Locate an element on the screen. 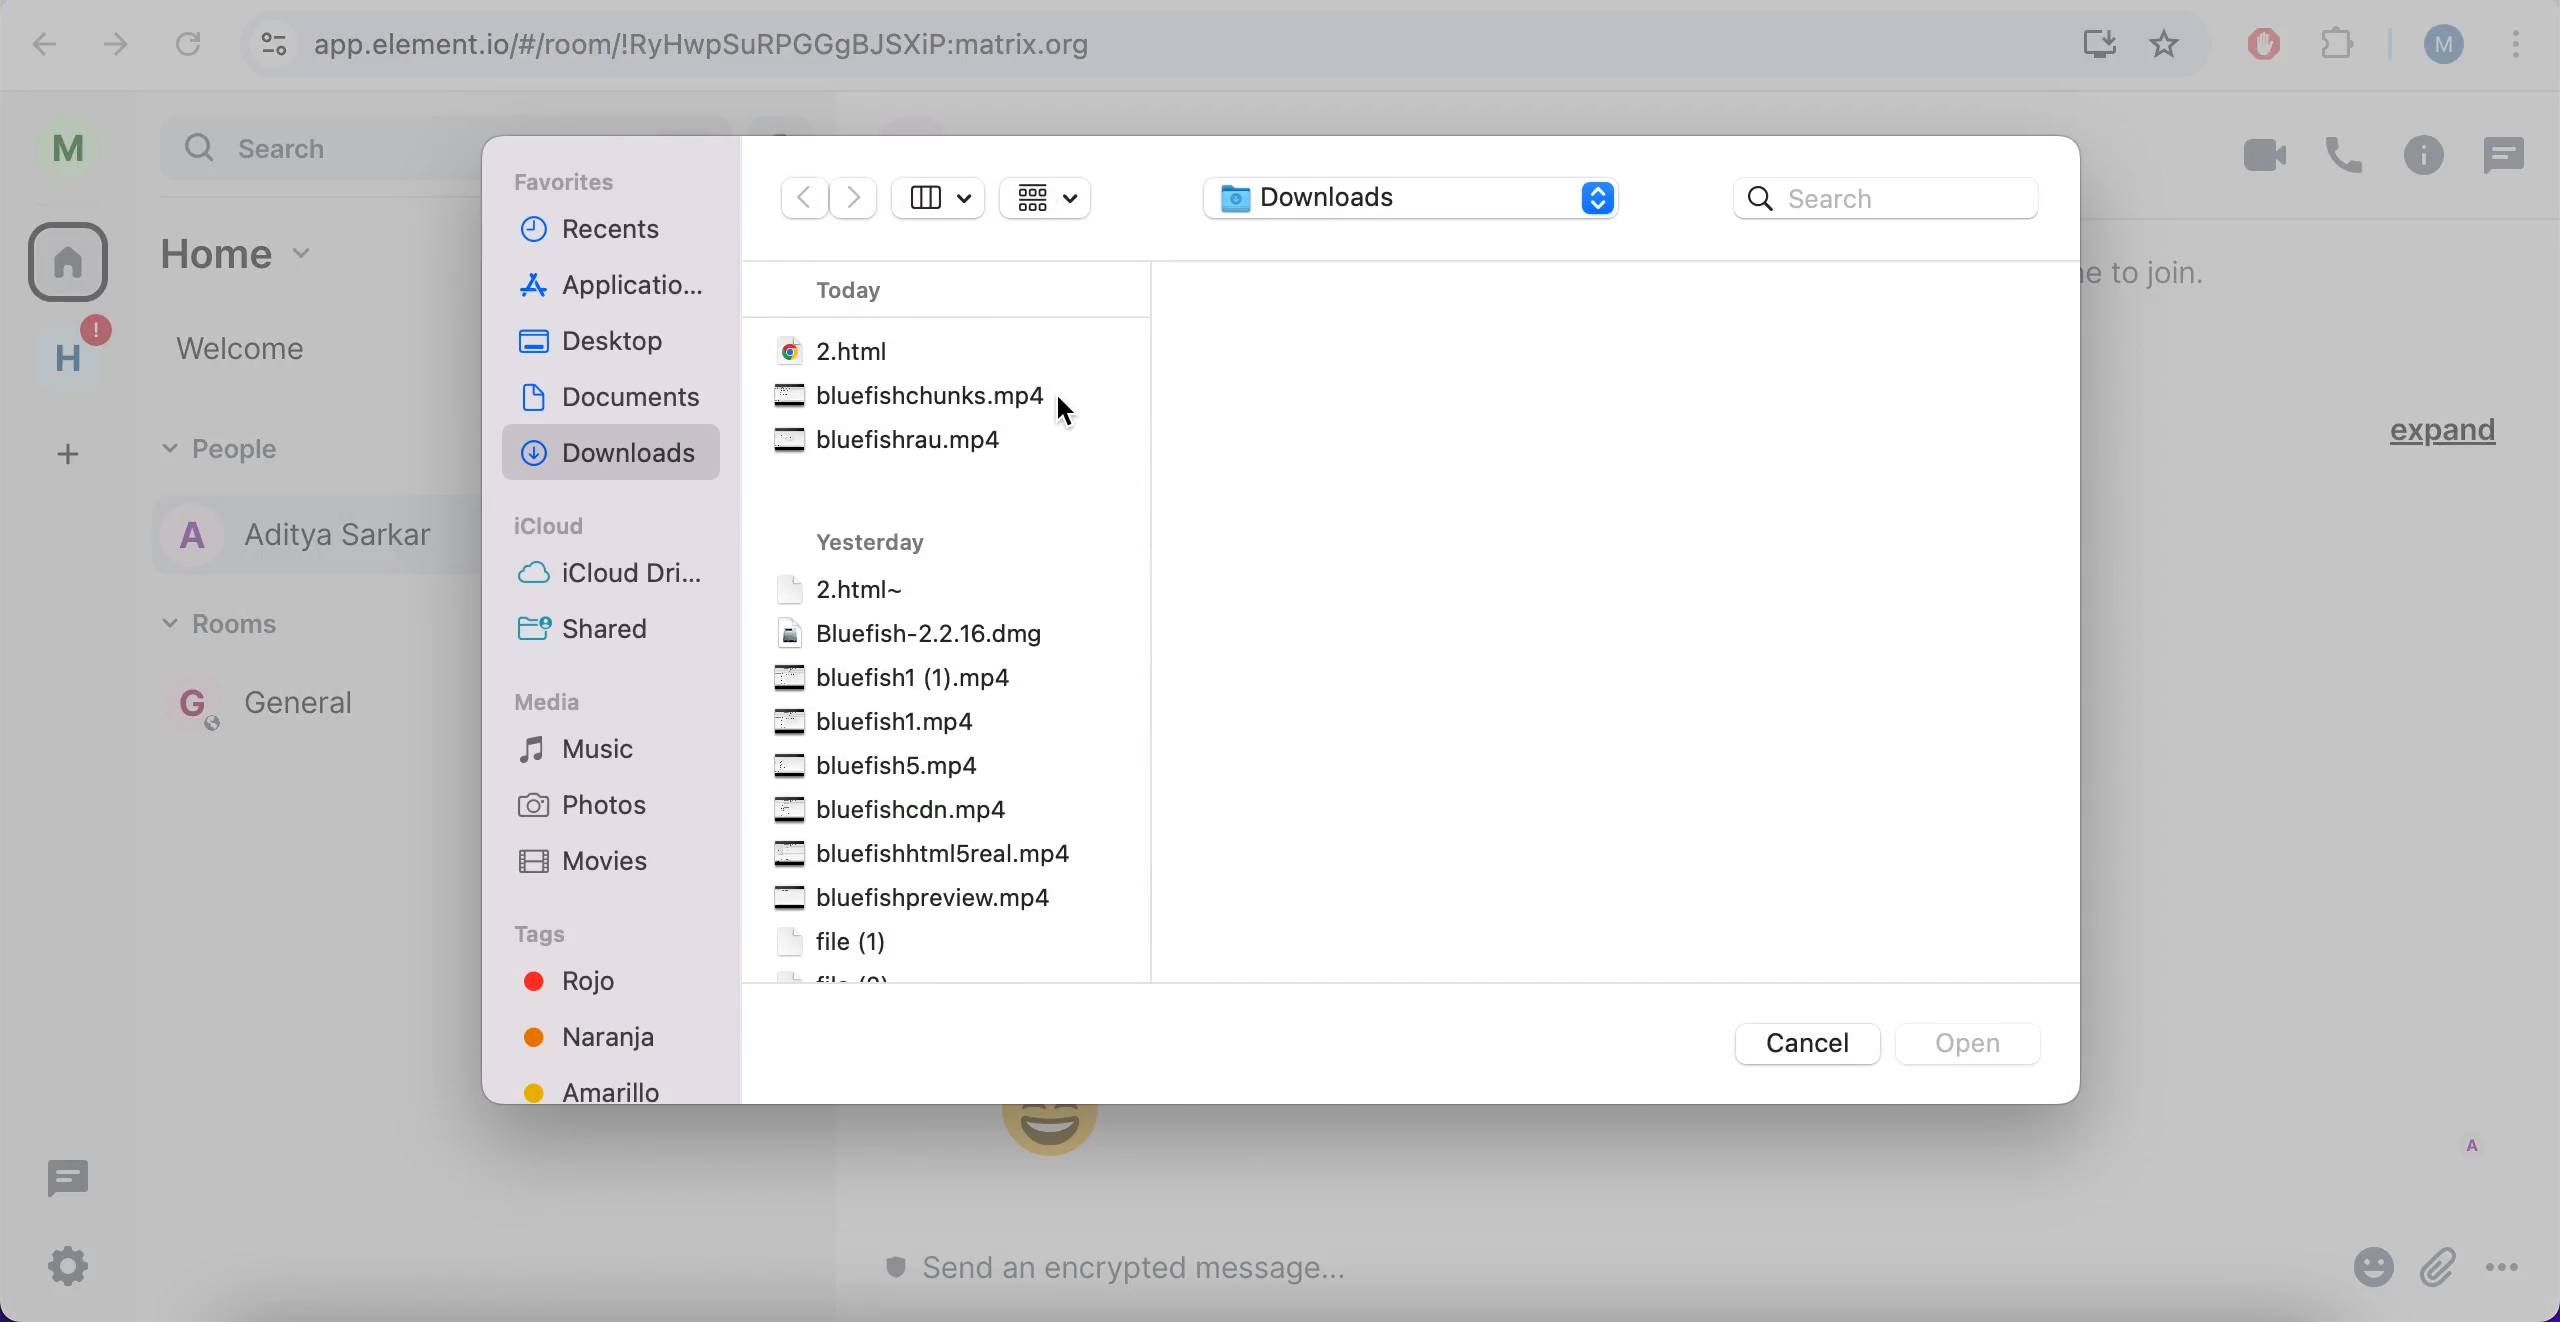  information is located at coordinates (2421, 155).